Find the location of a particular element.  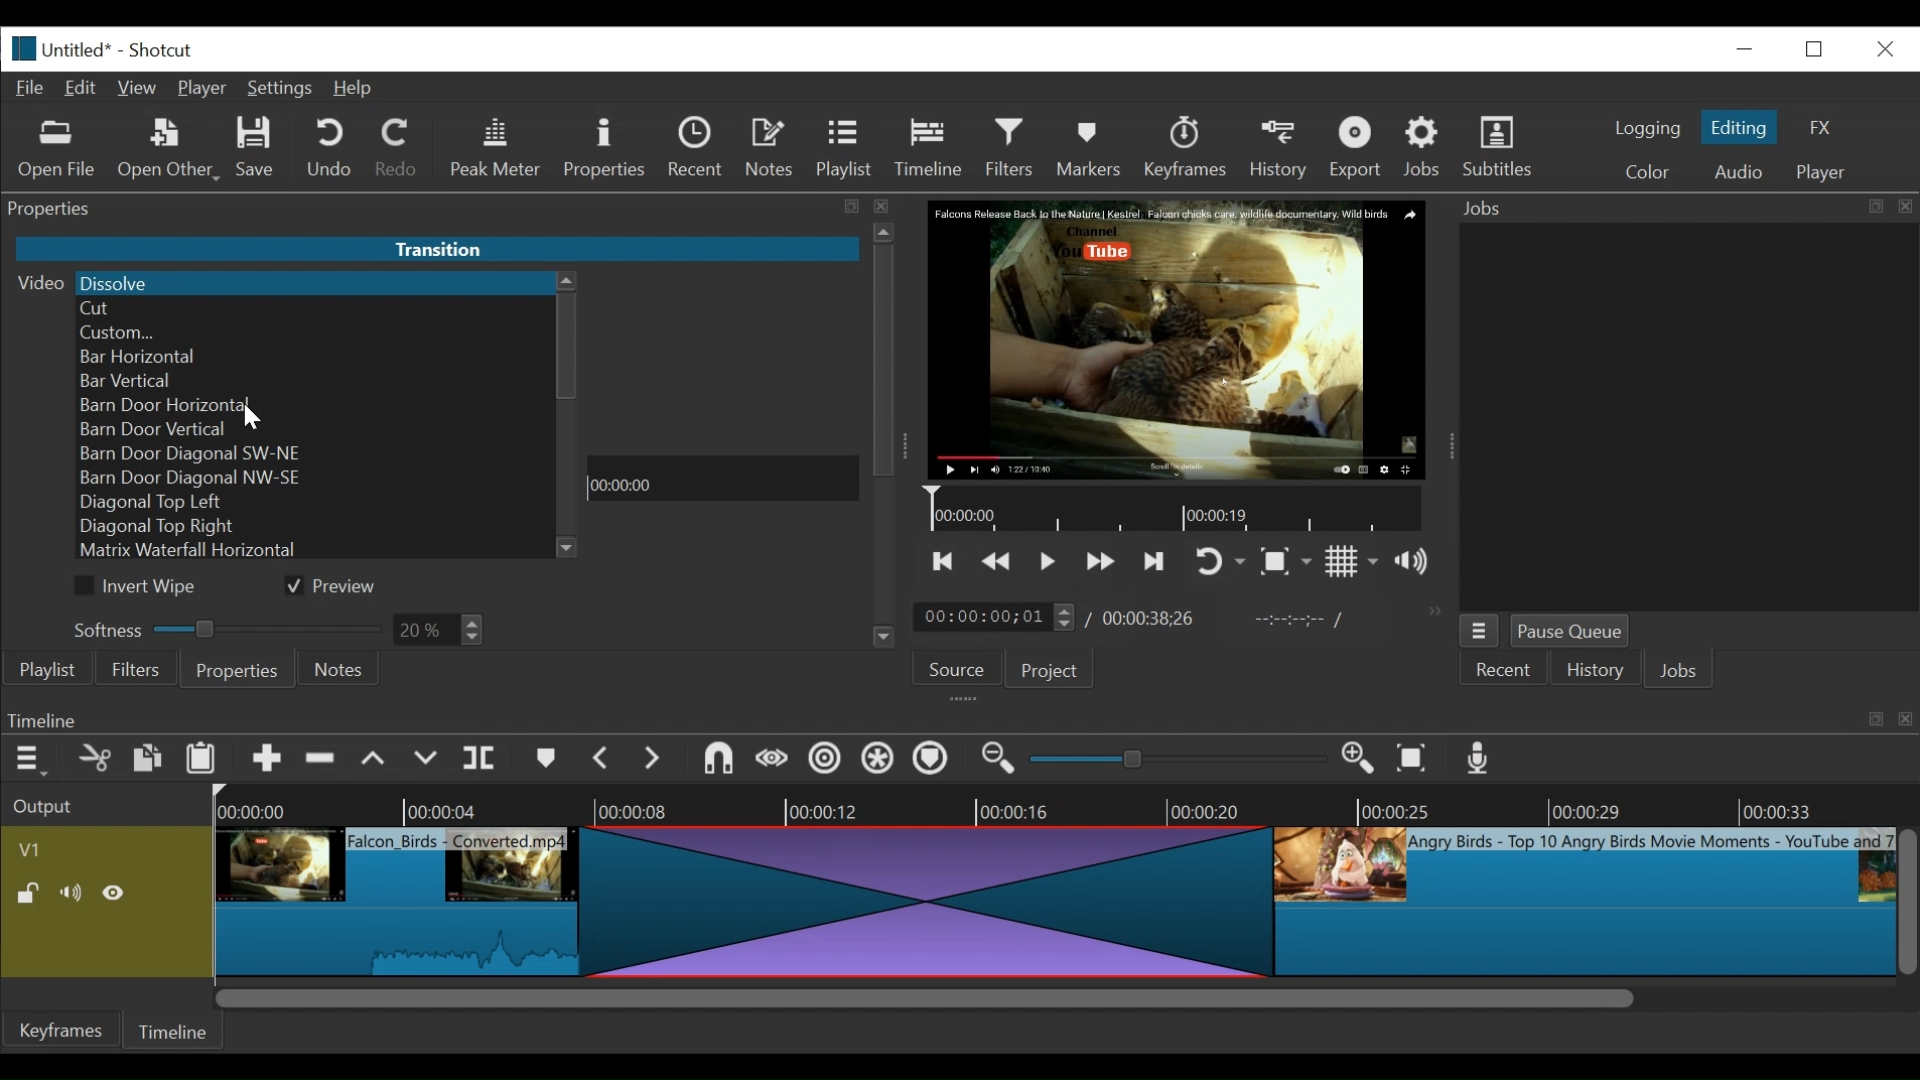

in point is located at coordinates (1294, 622).